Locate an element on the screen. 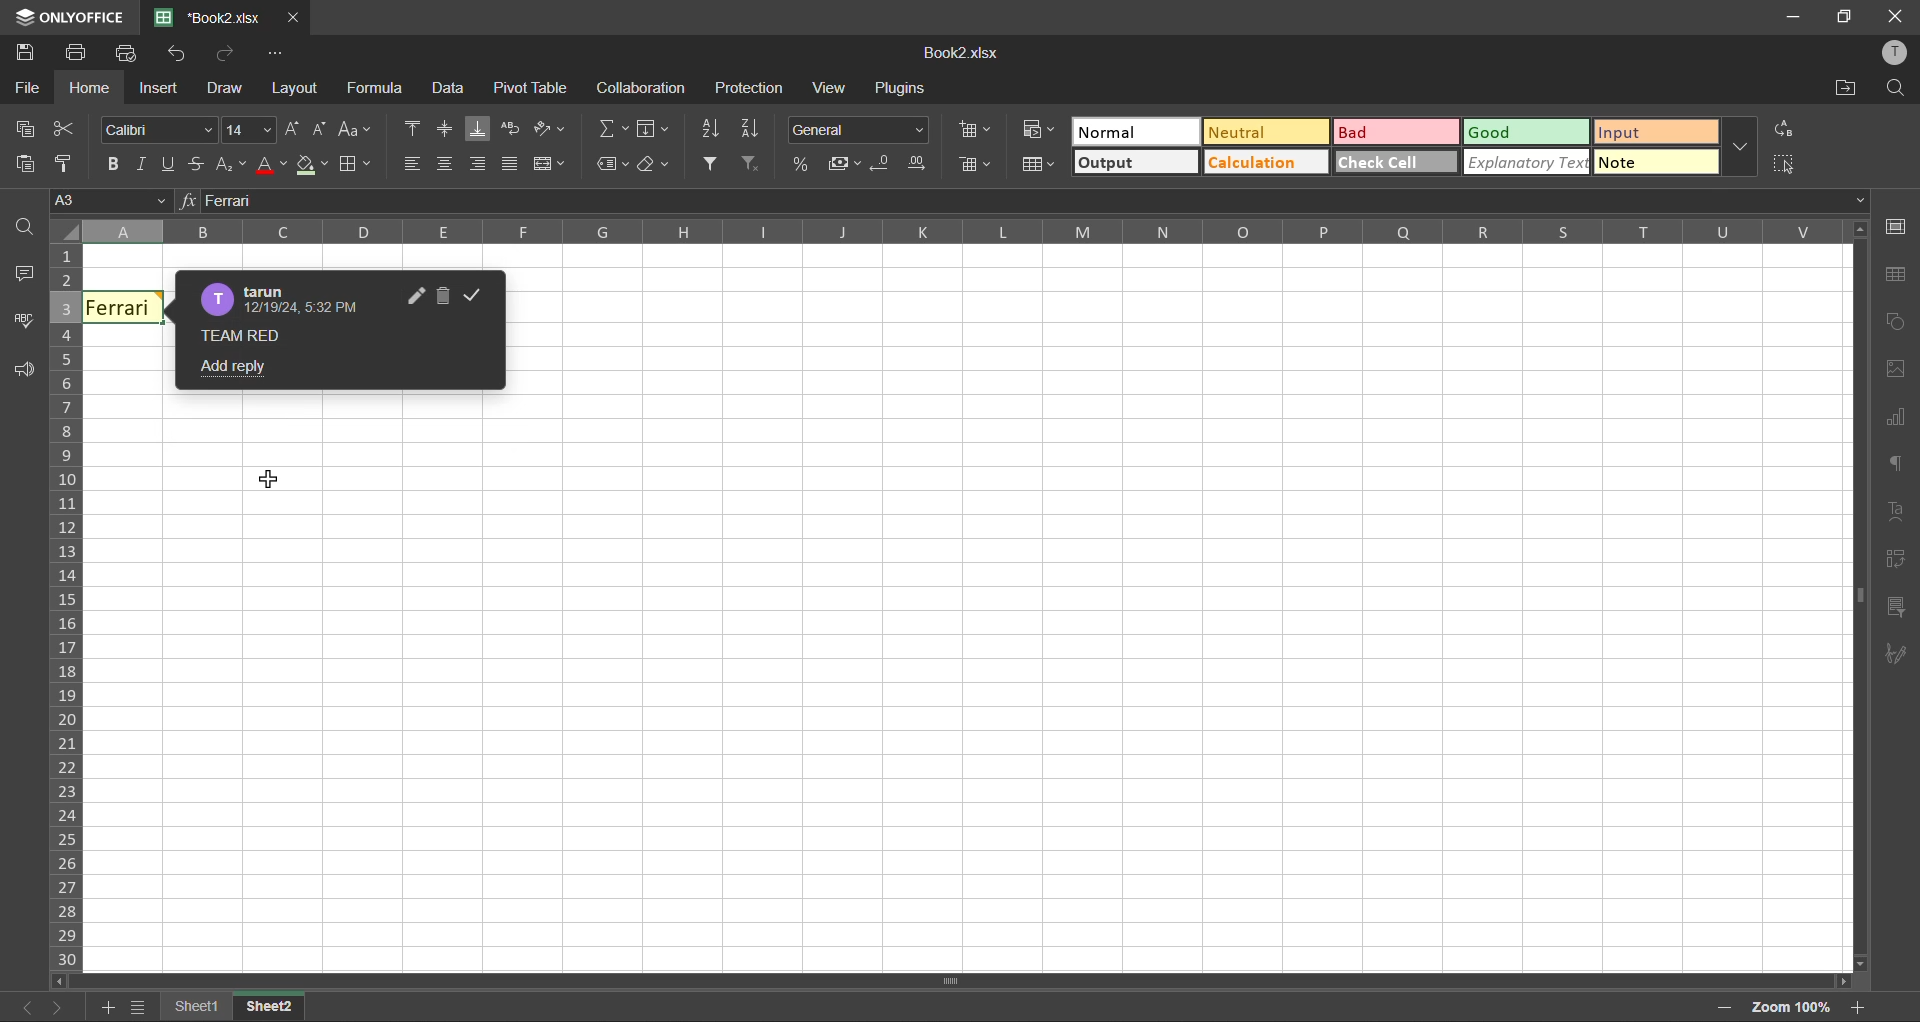  wrap text is located at coordinates (509, 125).